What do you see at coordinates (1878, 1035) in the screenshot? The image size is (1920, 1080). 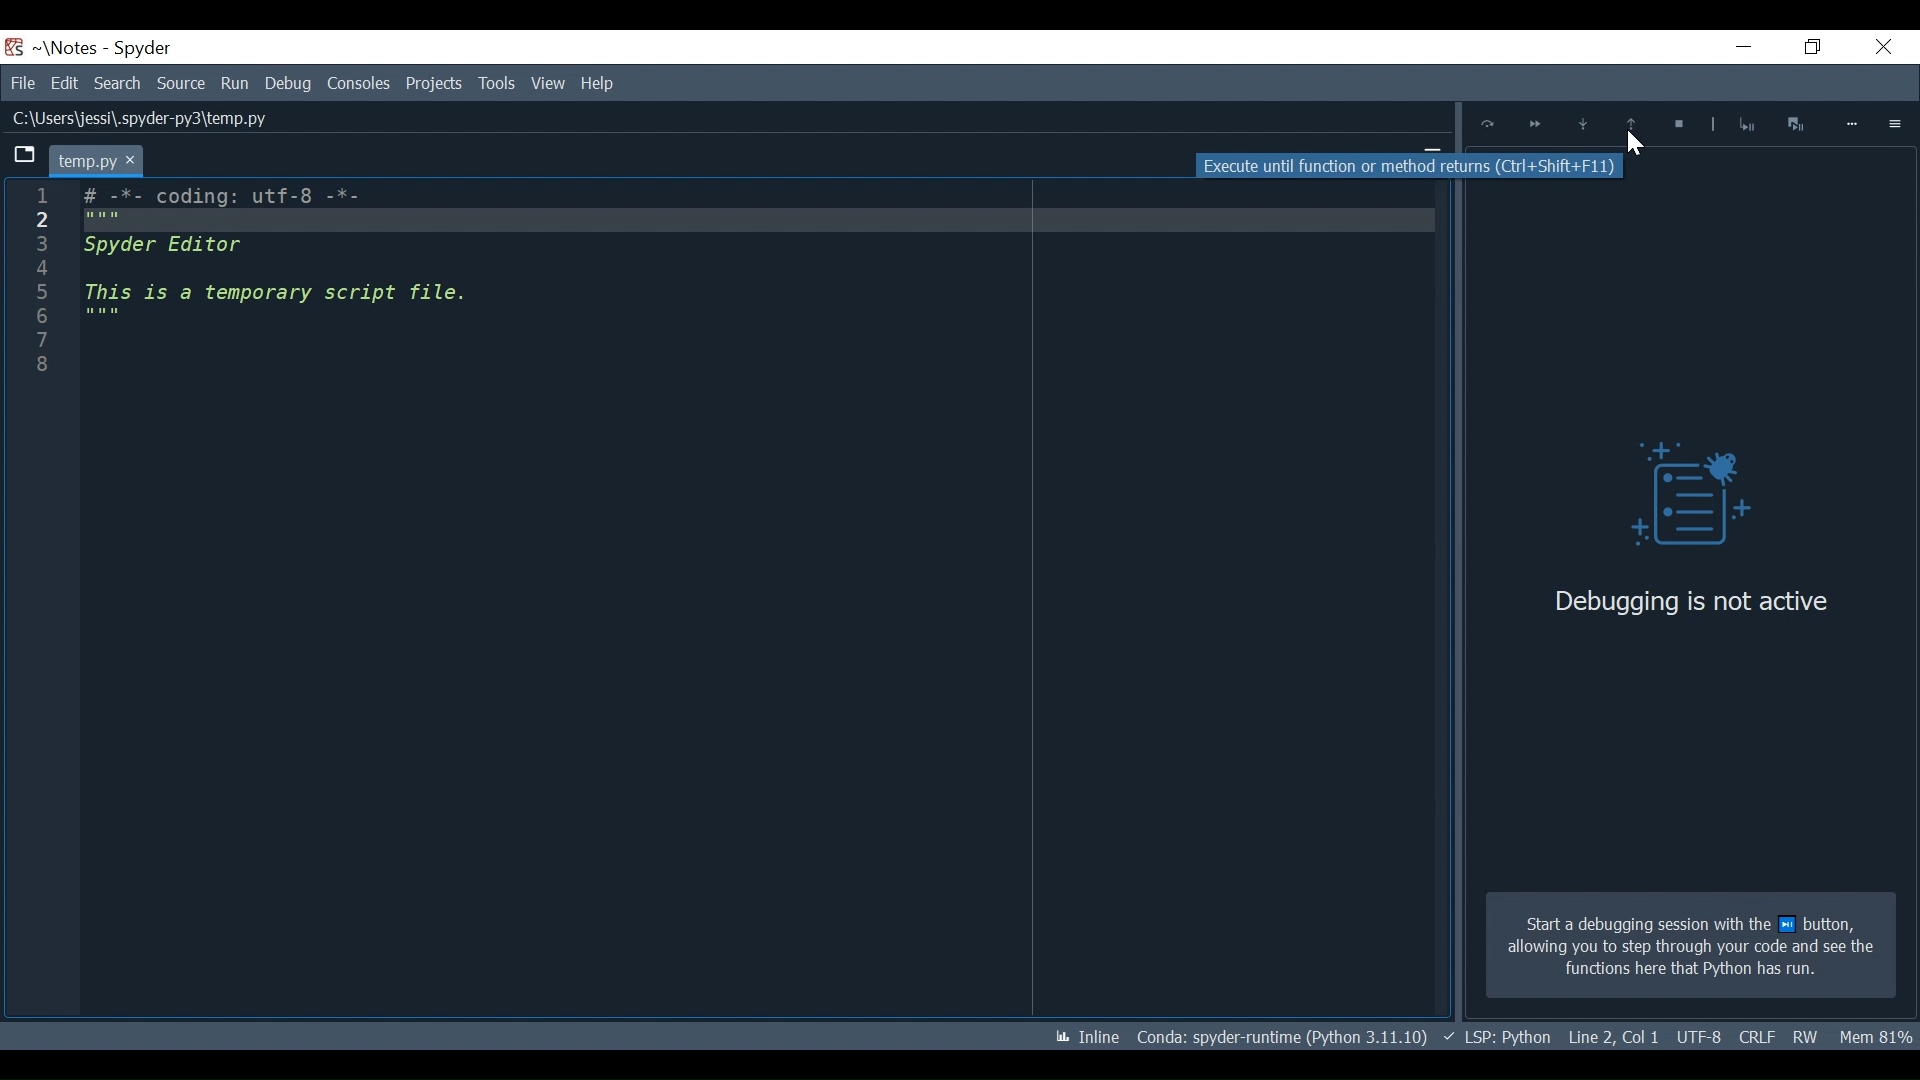 I see `Memory Usage` at bounding box center [1878, 1035].